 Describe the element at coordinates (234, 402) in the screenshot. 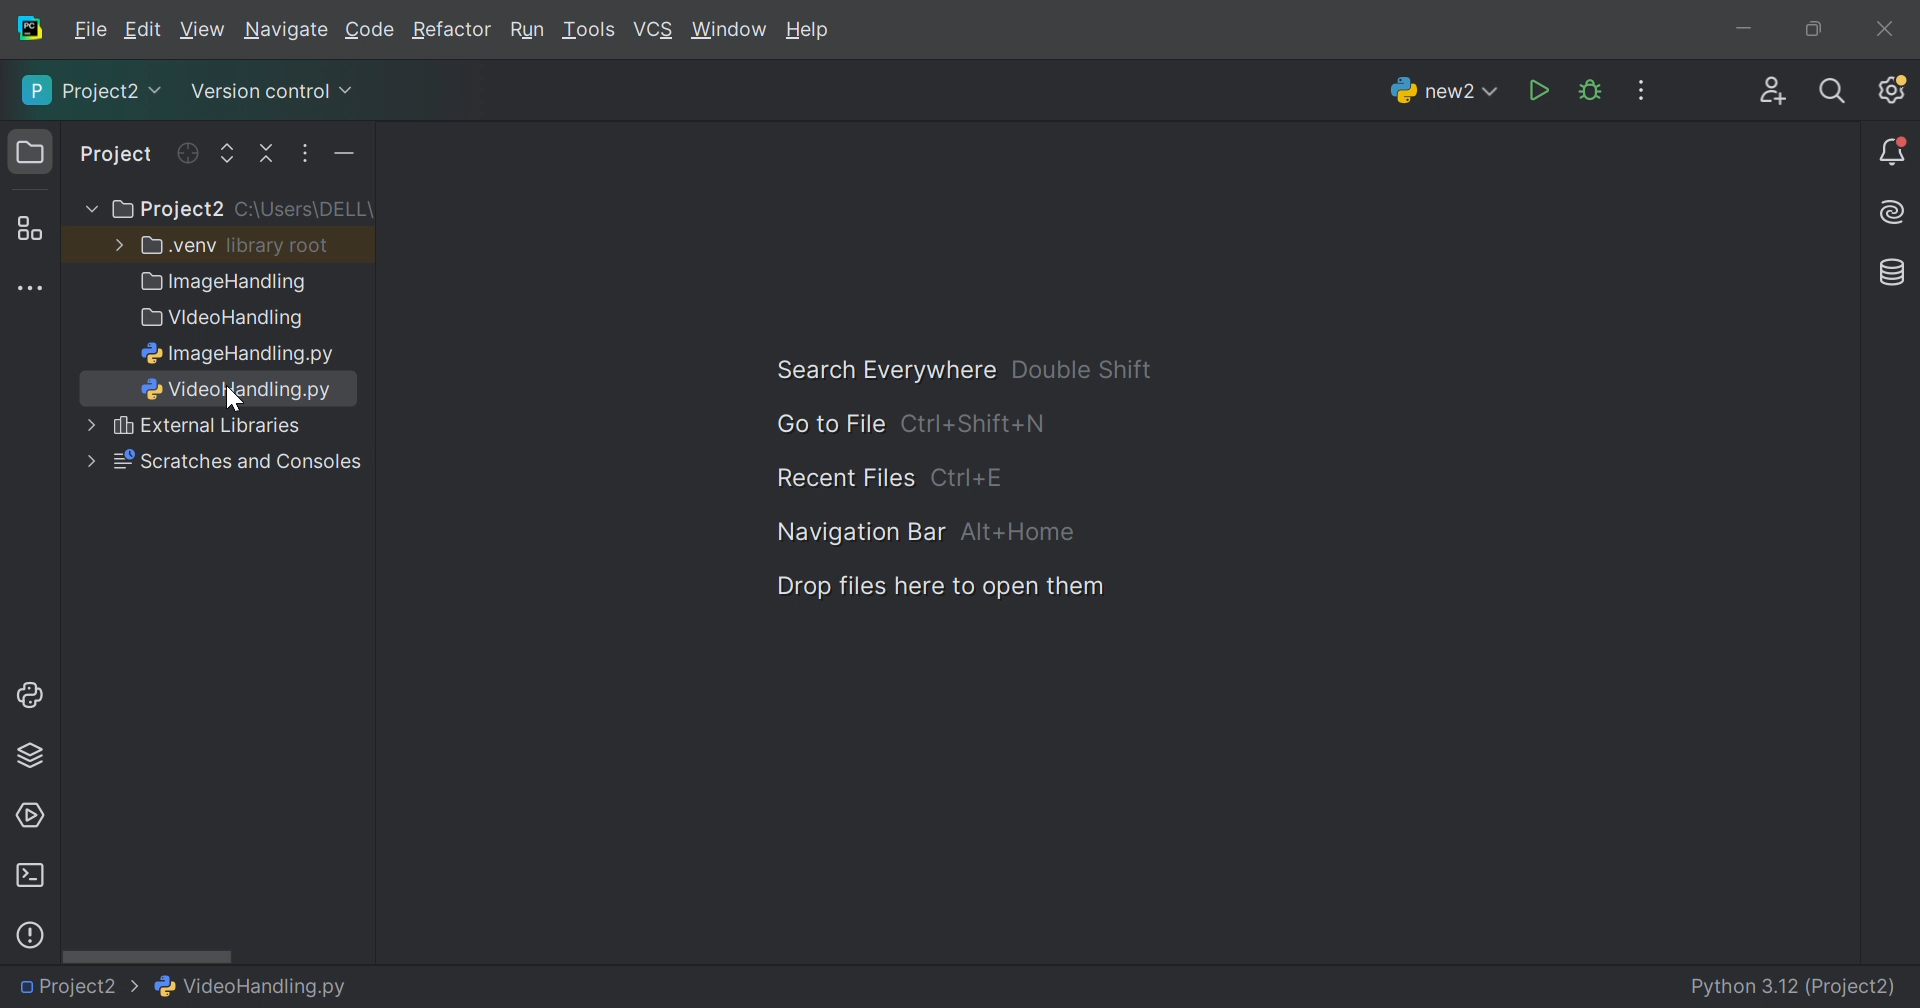

I see `cursor` at that location.